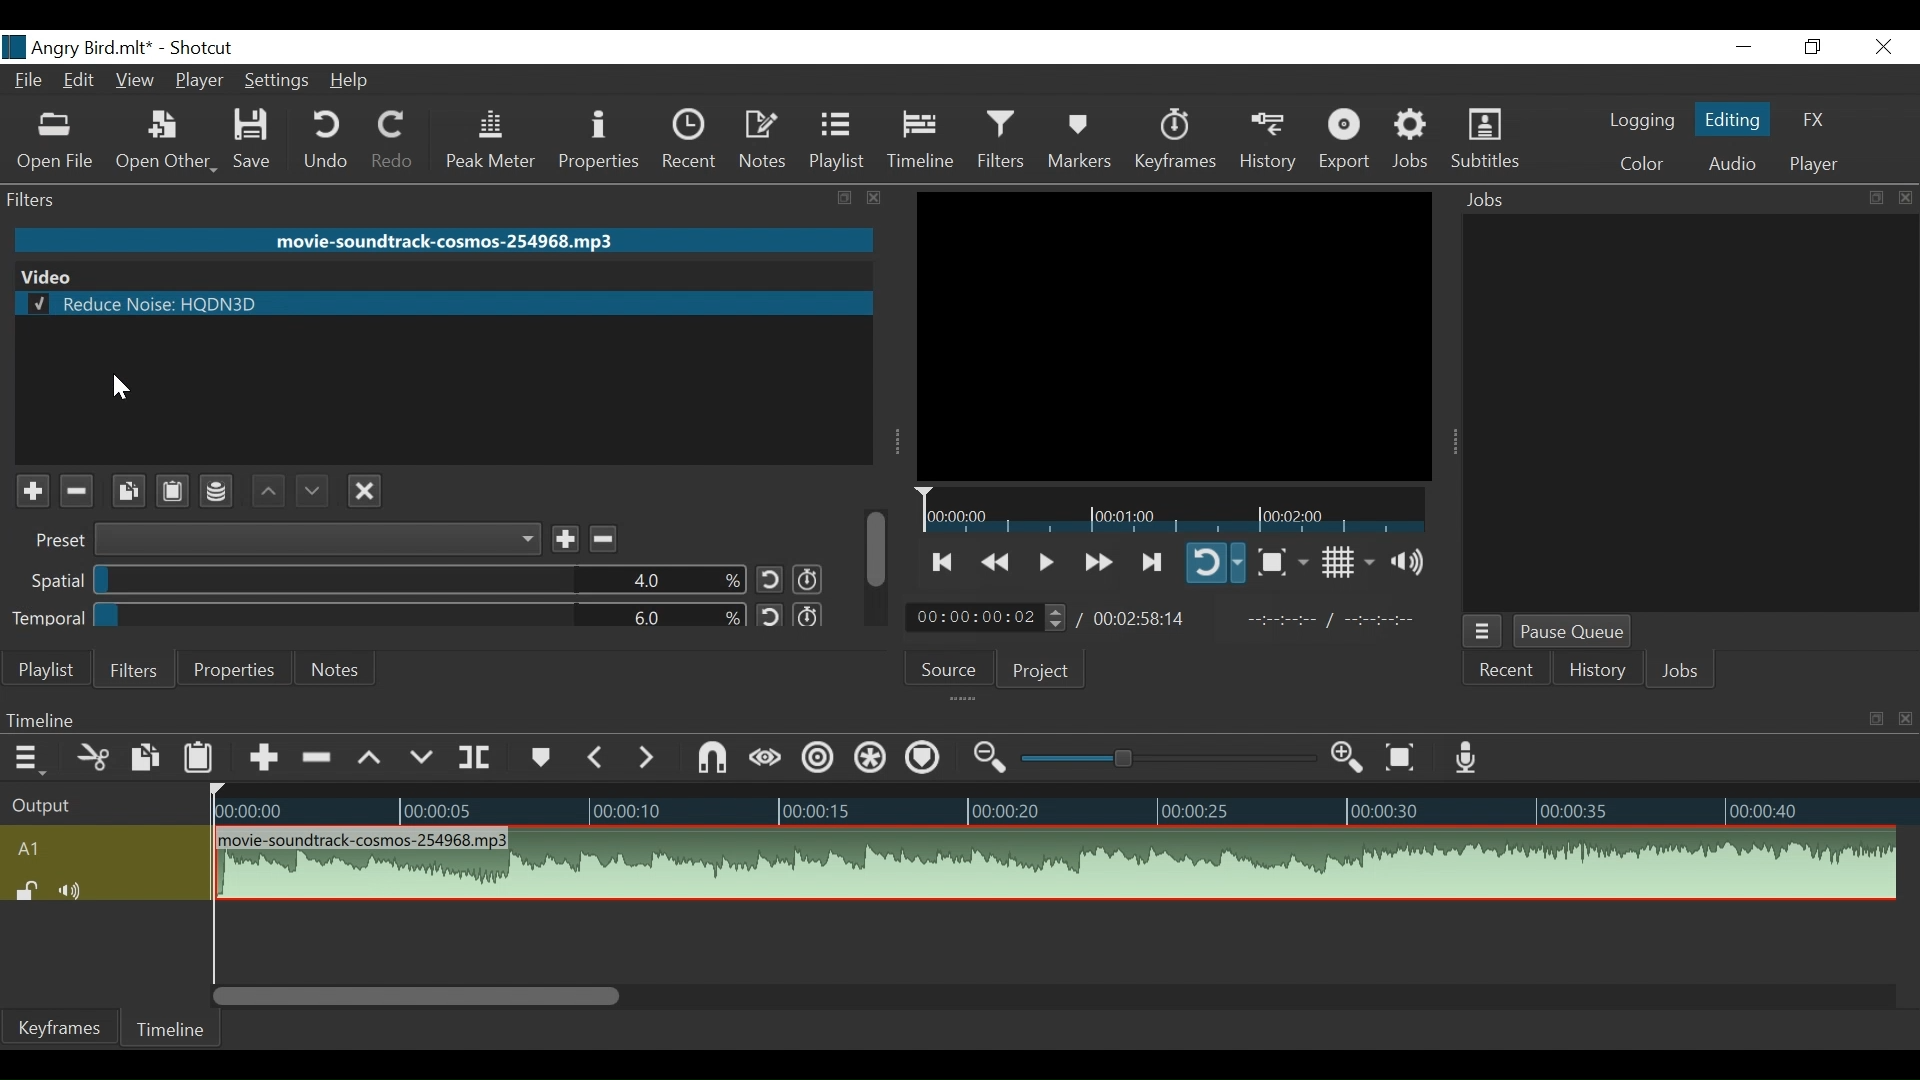 This screenshot has width=1920, height=1080. I want to click on Snap, so click(713, 758).